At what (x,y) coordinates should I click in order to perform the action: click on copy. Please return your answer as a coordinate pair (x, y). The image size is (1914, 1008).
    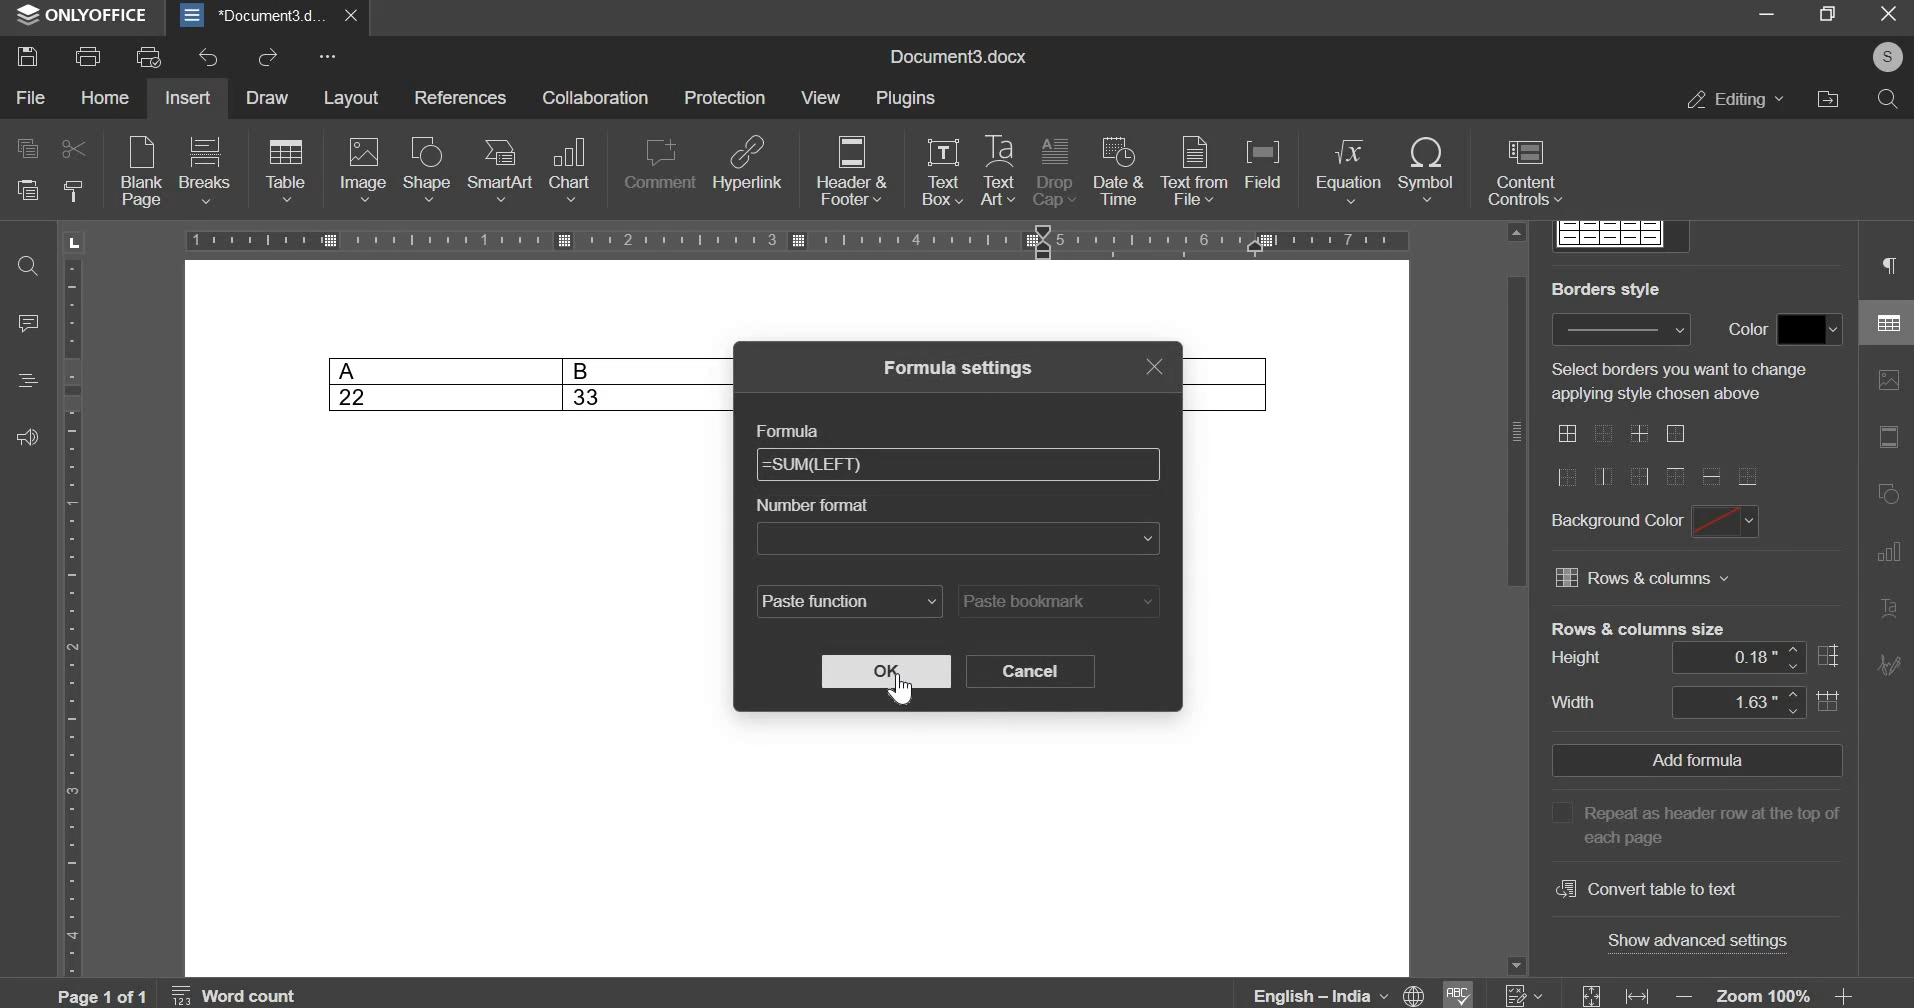
    Looking at the image, I should click on (24, 151).